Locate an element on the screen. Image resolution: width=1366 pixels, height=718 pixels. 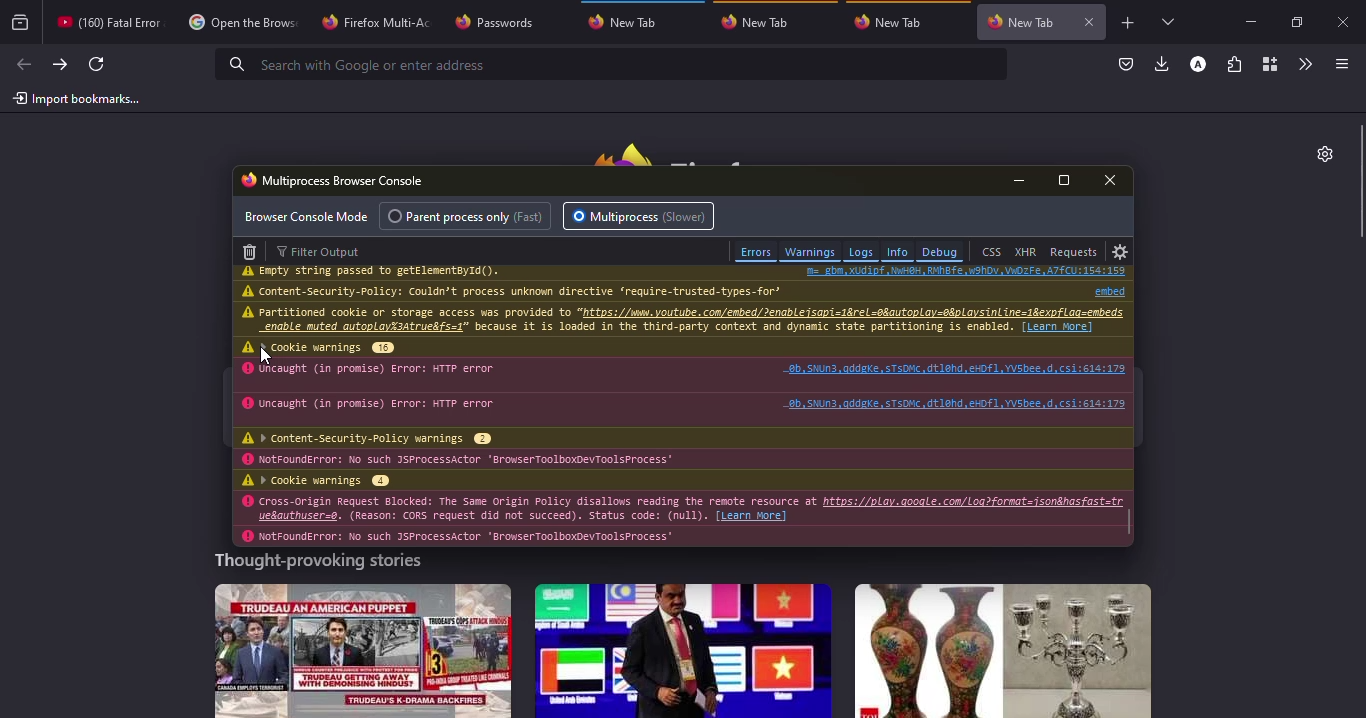
view recent browsing history is located at coordinates (21, 23).